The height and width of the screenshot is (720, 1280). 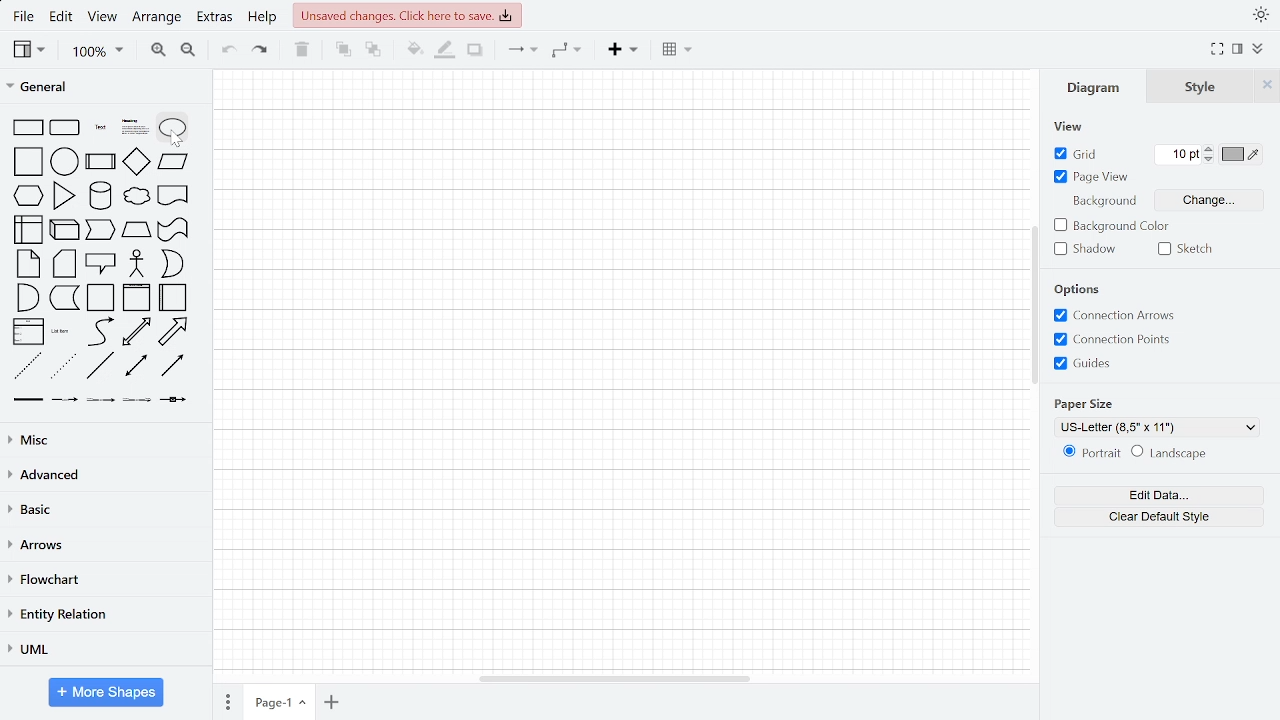 What do you see at coordinates (102, 649) in the screenshot?
I see `UML` at bounding box center [102, 649].